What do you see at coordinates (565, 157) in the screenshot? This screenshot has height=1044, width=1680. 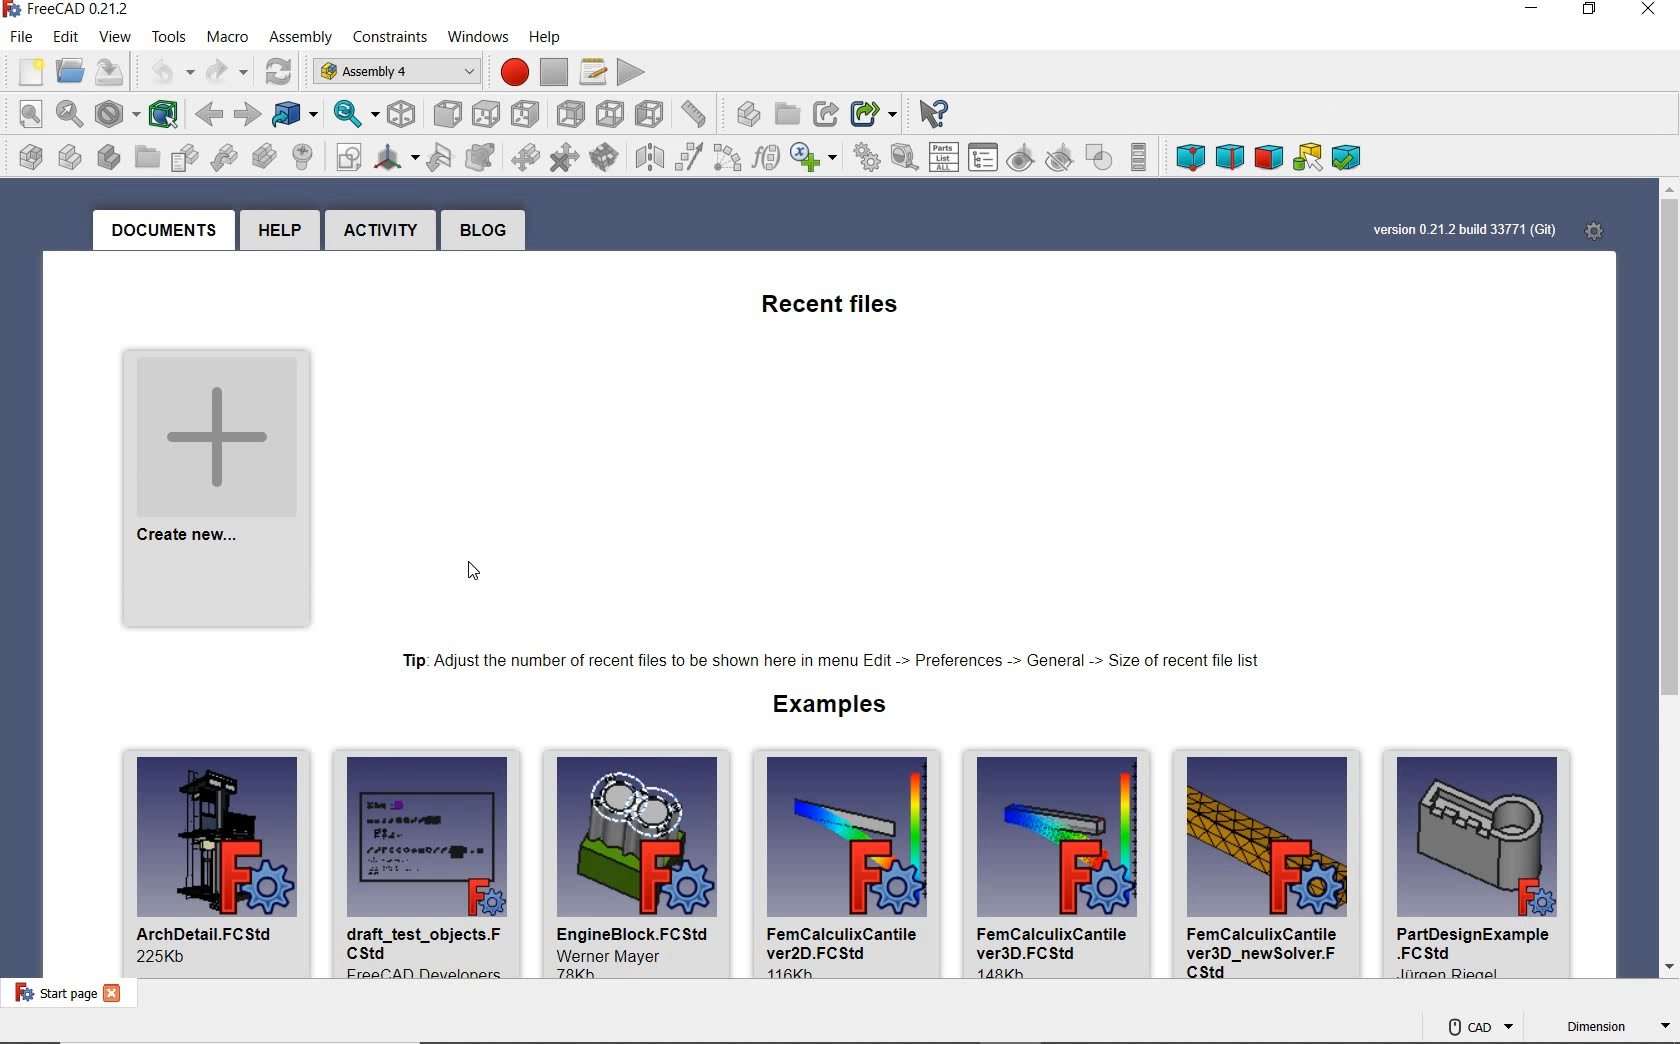 I see `release from attachment` at bounding box center [565, 157].